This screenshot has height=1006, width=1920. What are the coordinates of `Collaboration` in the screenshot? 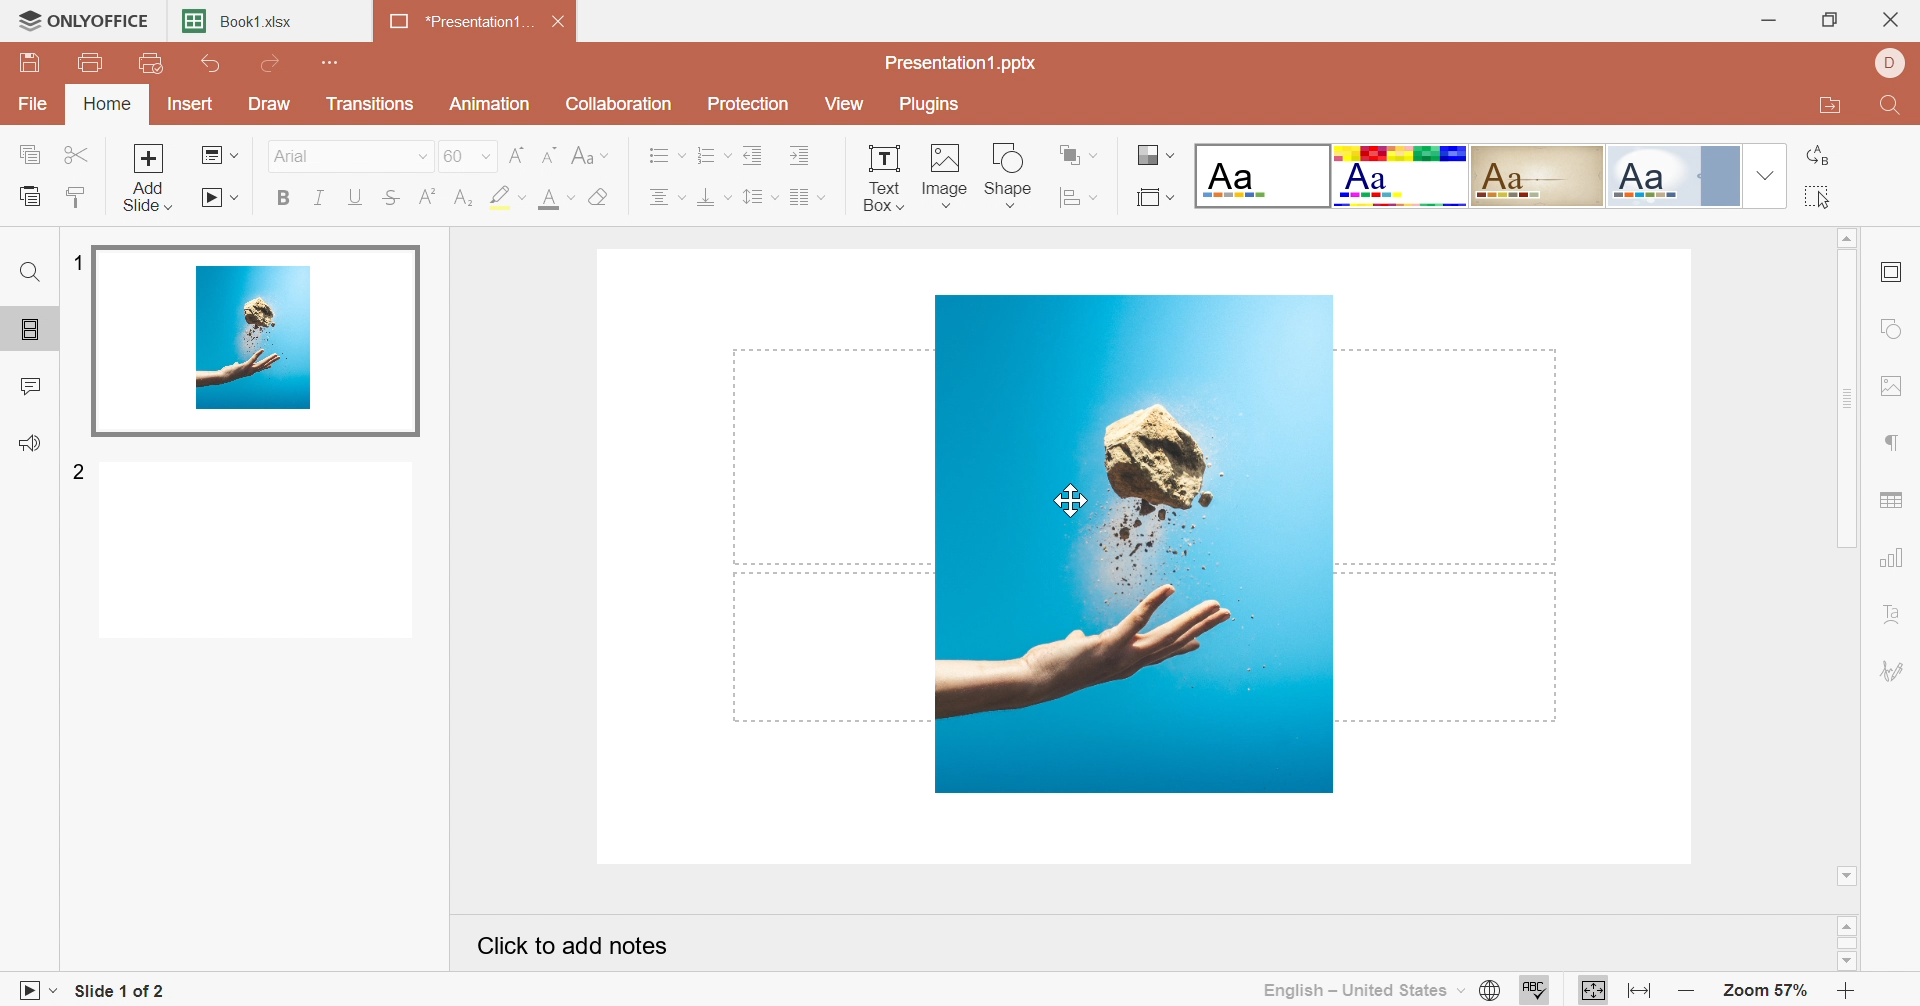 It's located at (621, 103).